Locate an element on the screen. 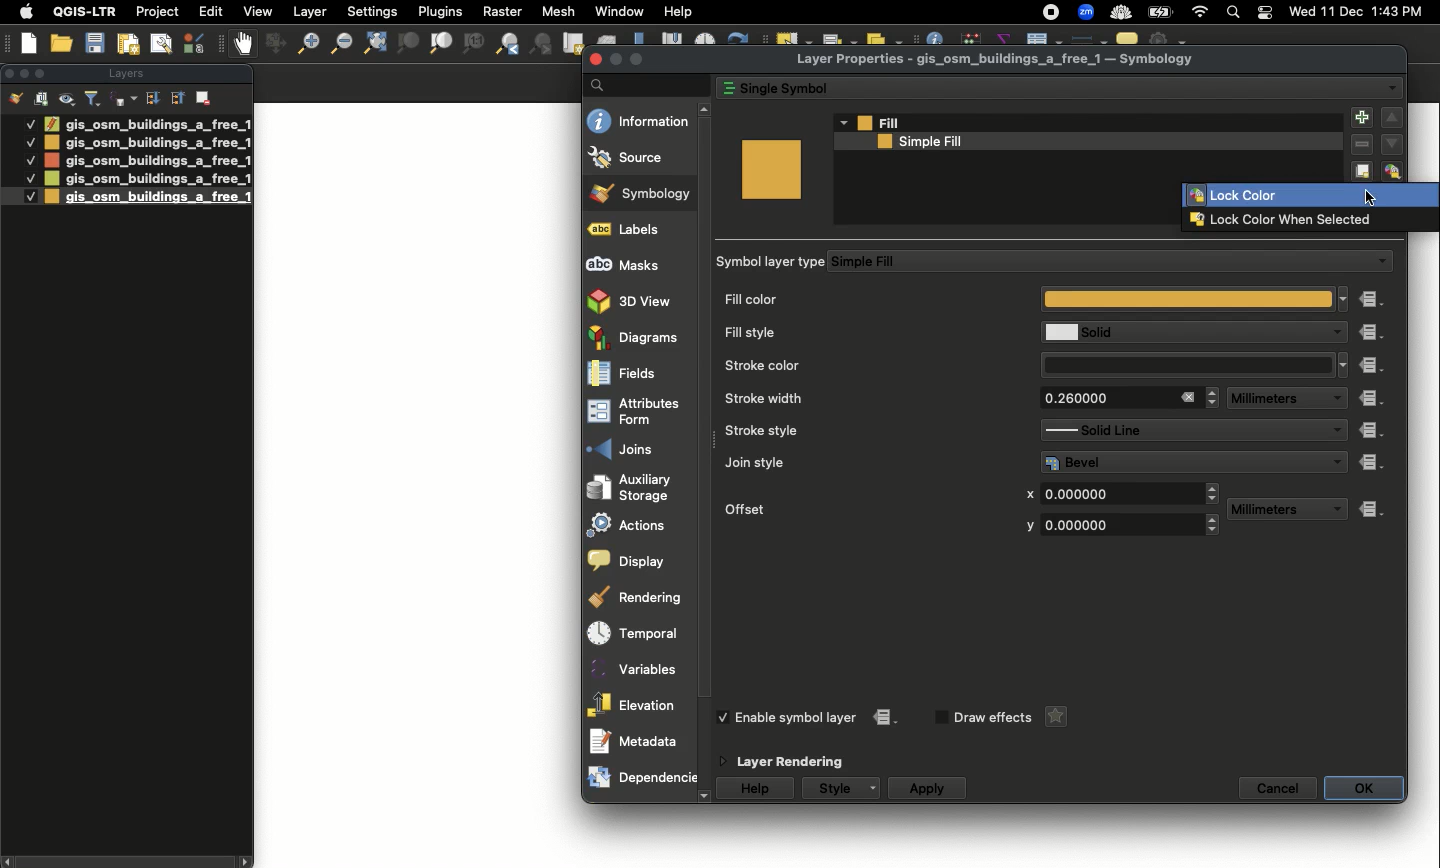  Metadata is located at coordinates (640, 741).